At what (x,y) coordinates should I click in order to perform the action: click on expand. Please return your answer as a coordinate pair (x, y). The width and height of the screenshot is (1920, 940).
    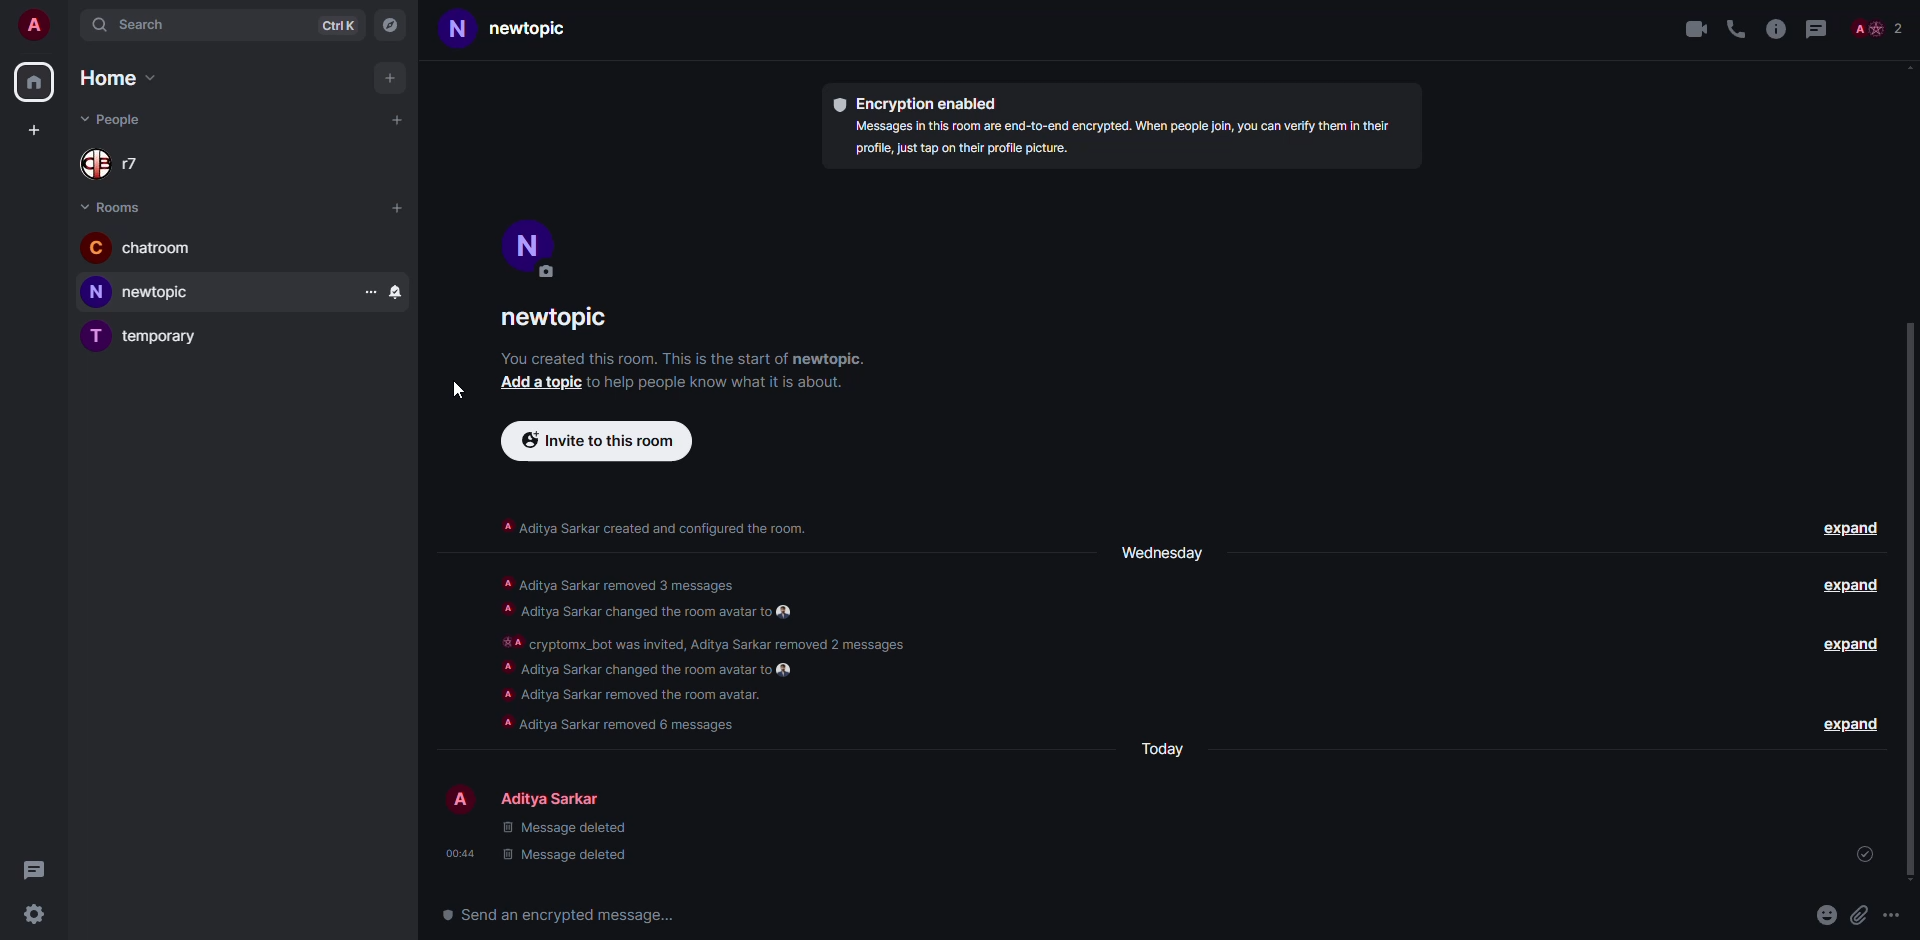
    Looking at the image, I should click on (1850, 528).